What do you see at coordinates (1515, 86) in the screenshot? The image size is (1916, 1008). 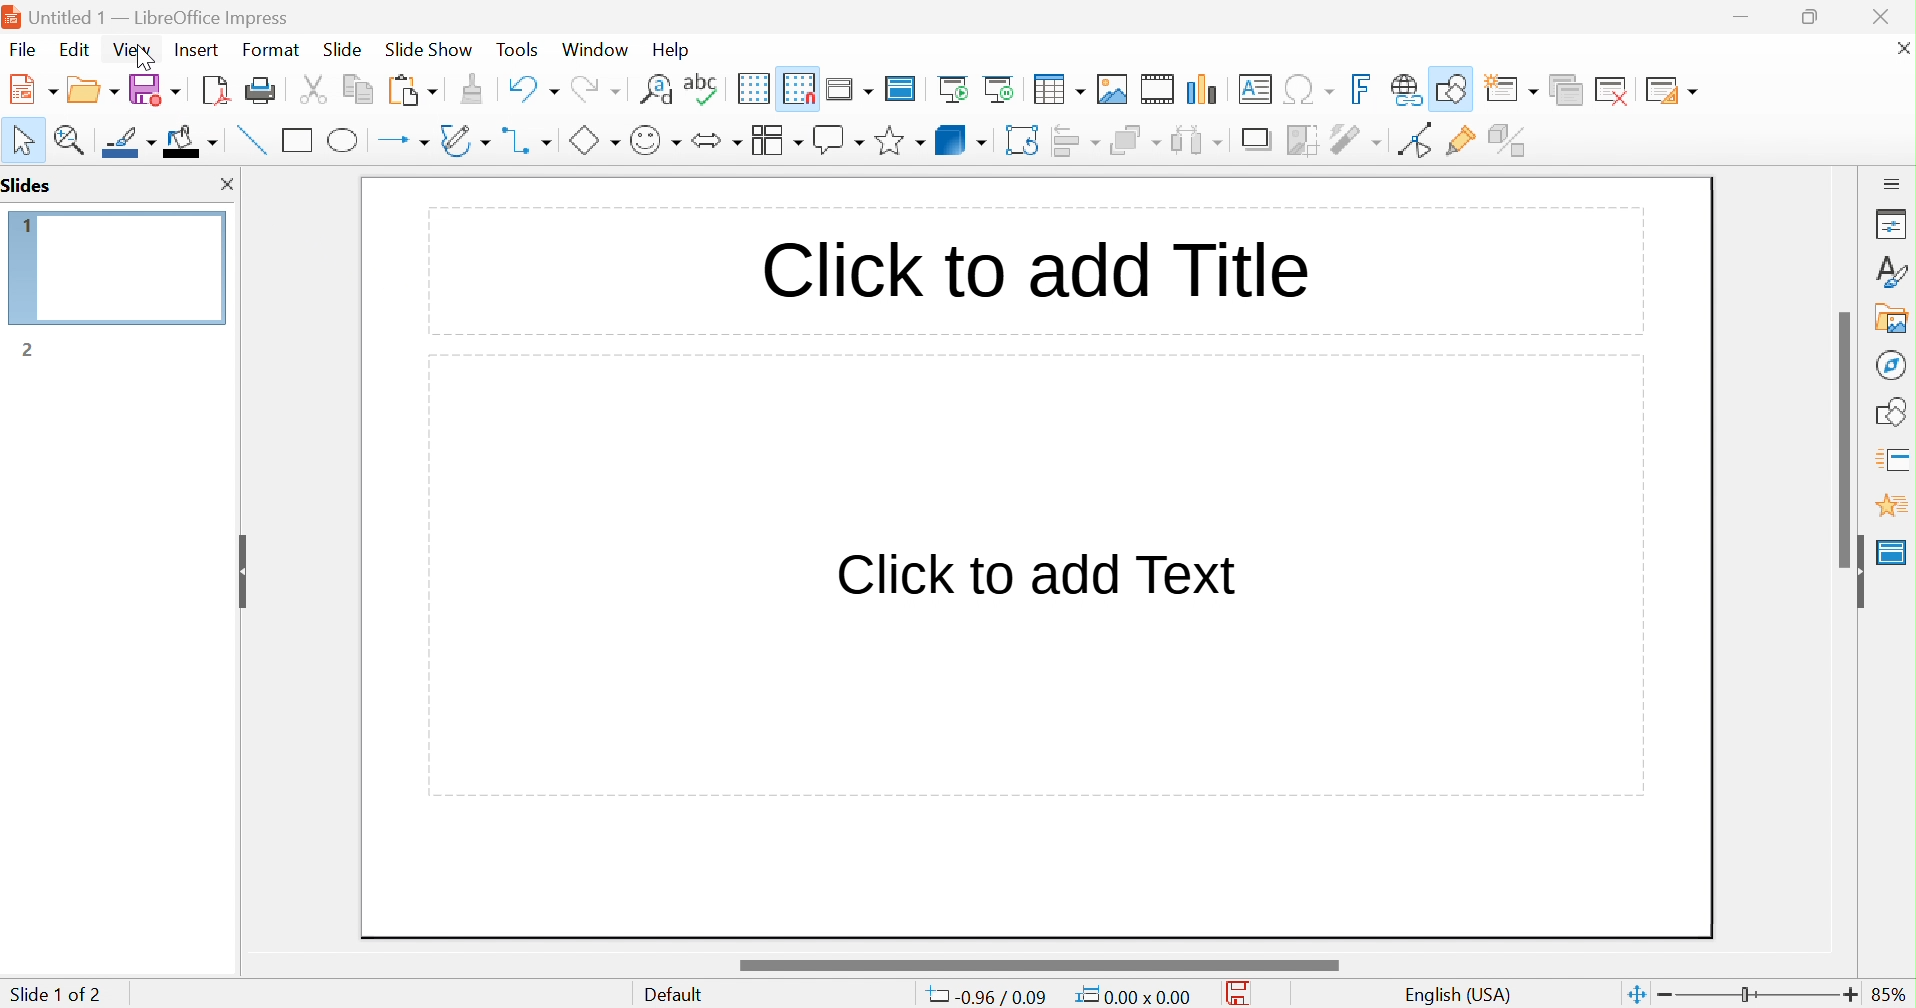 I see `new slide` at bounding box center [1515, 86].